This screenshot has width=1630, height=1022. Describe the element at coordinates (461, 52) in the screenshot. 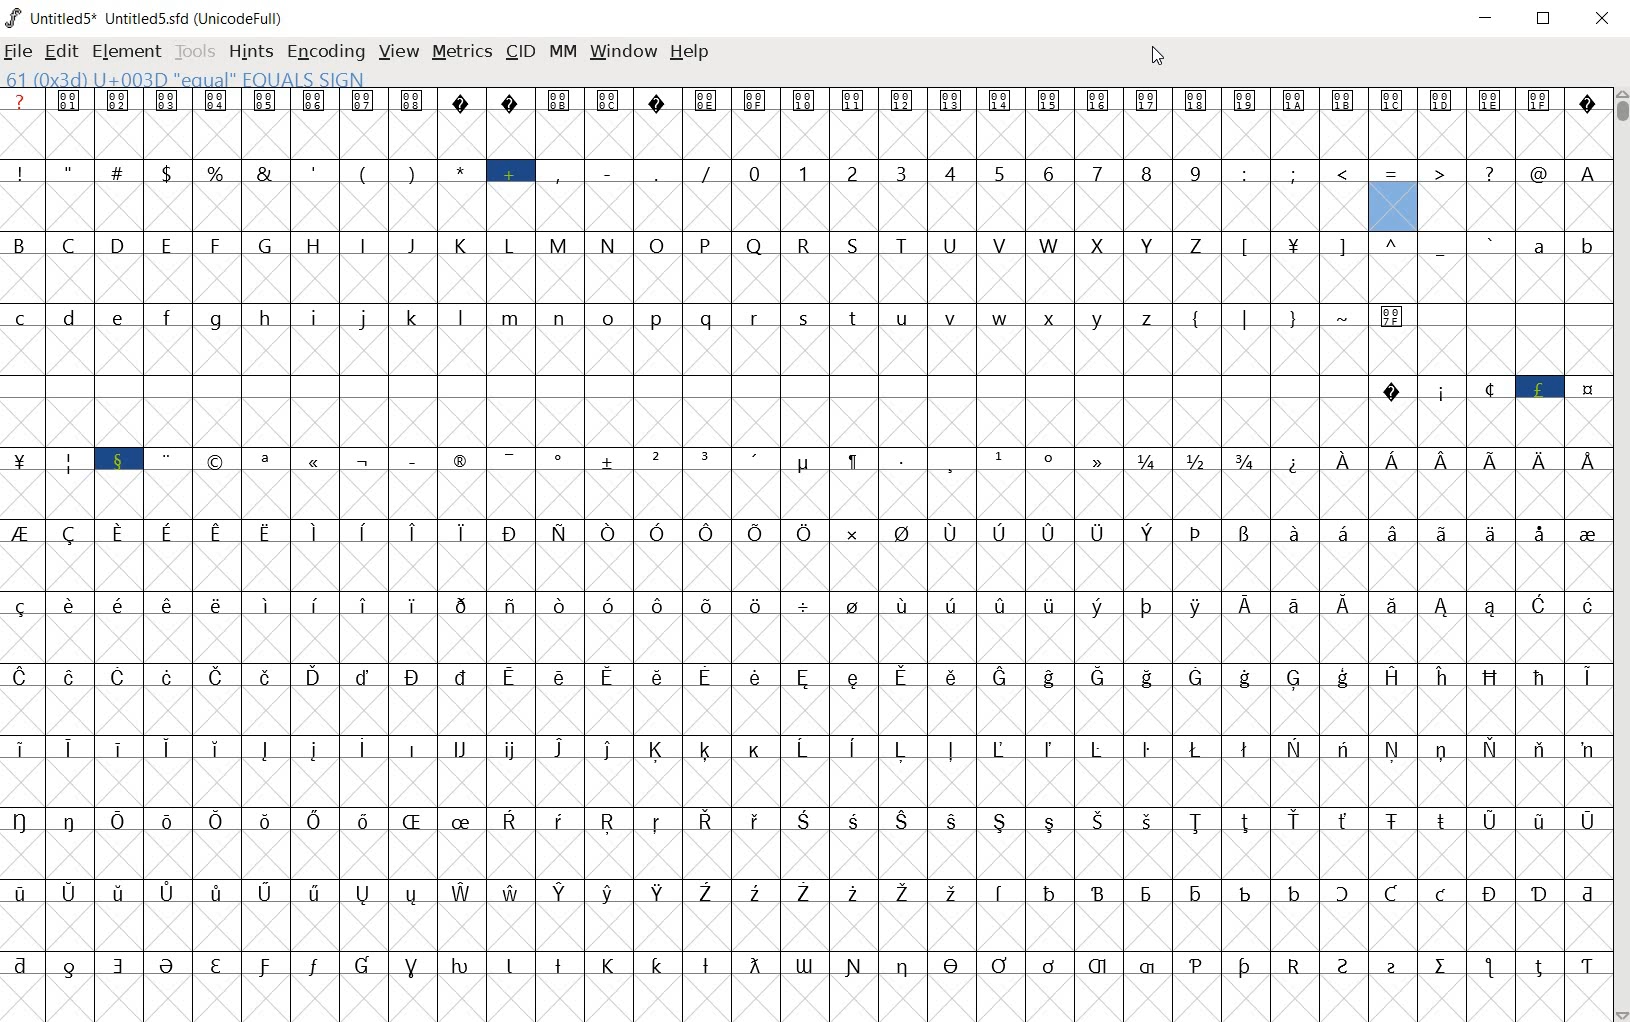

I see `metrics` at that location.